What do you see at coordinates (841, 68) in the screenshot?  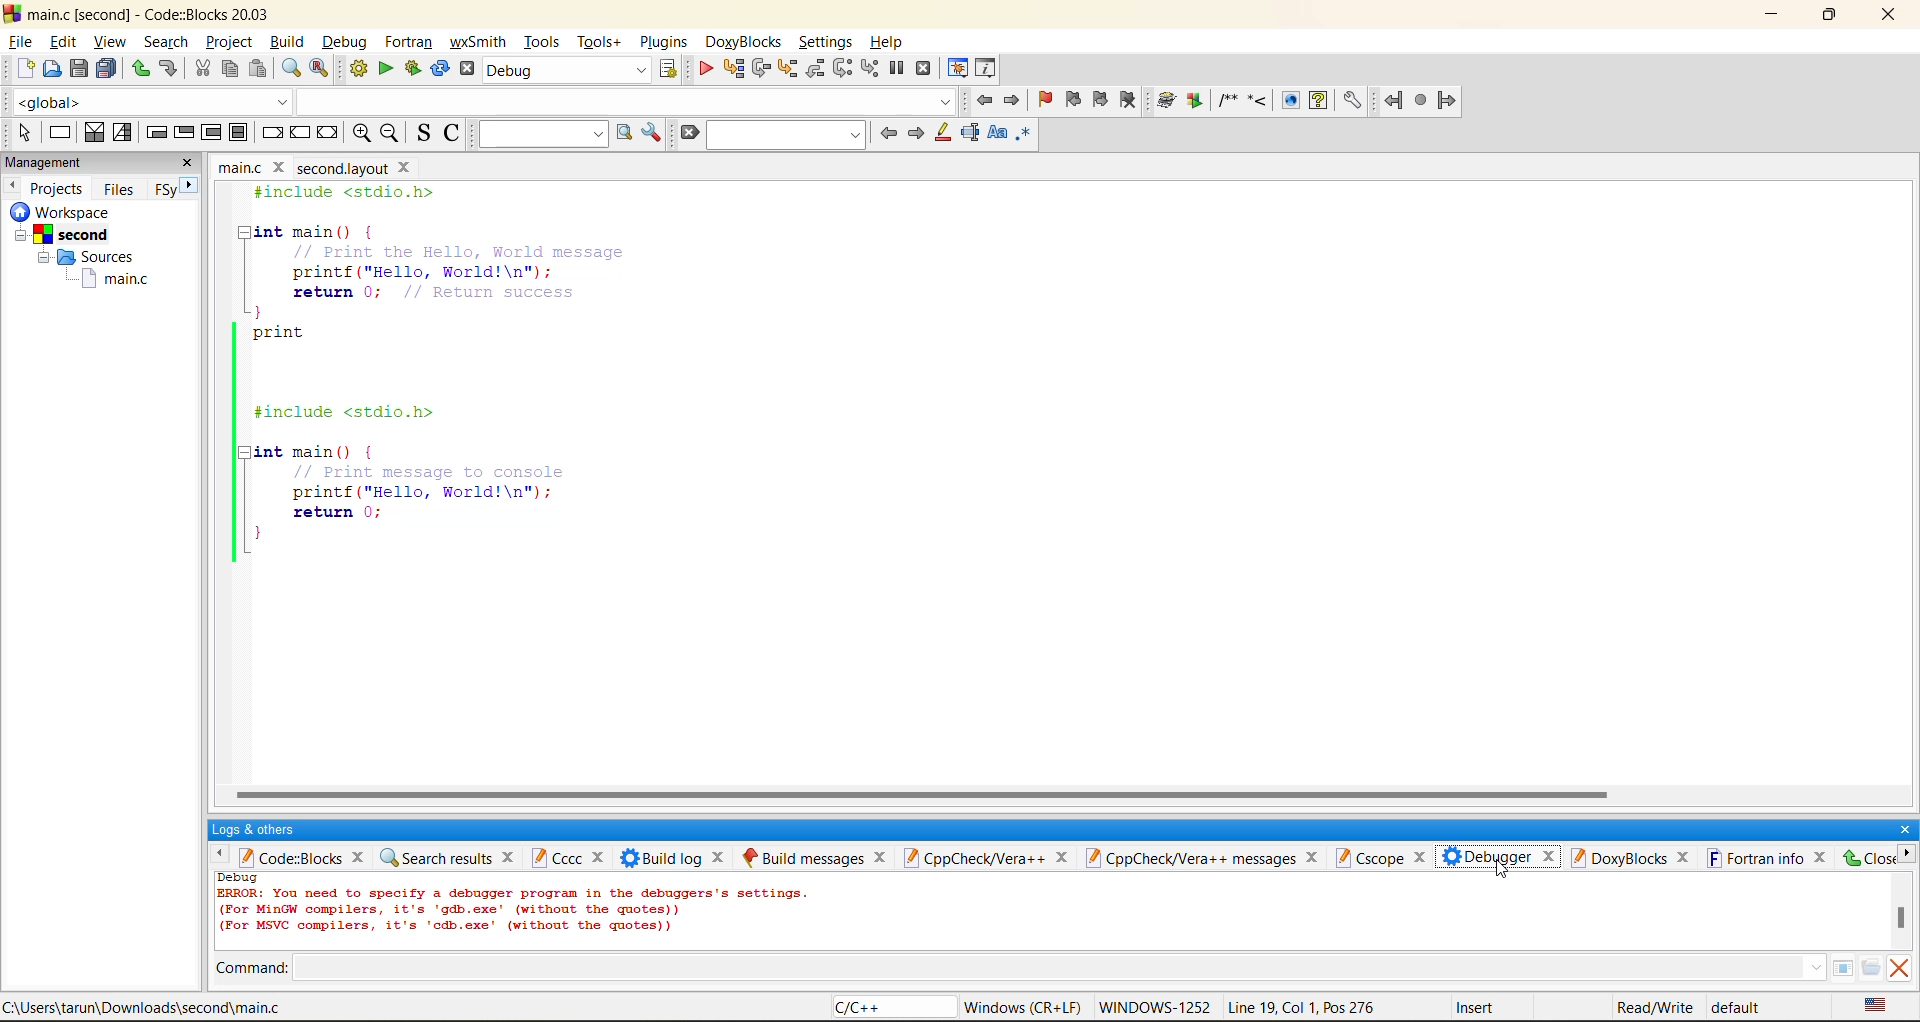 I see `next instruction` at bounding box center [841, 68].